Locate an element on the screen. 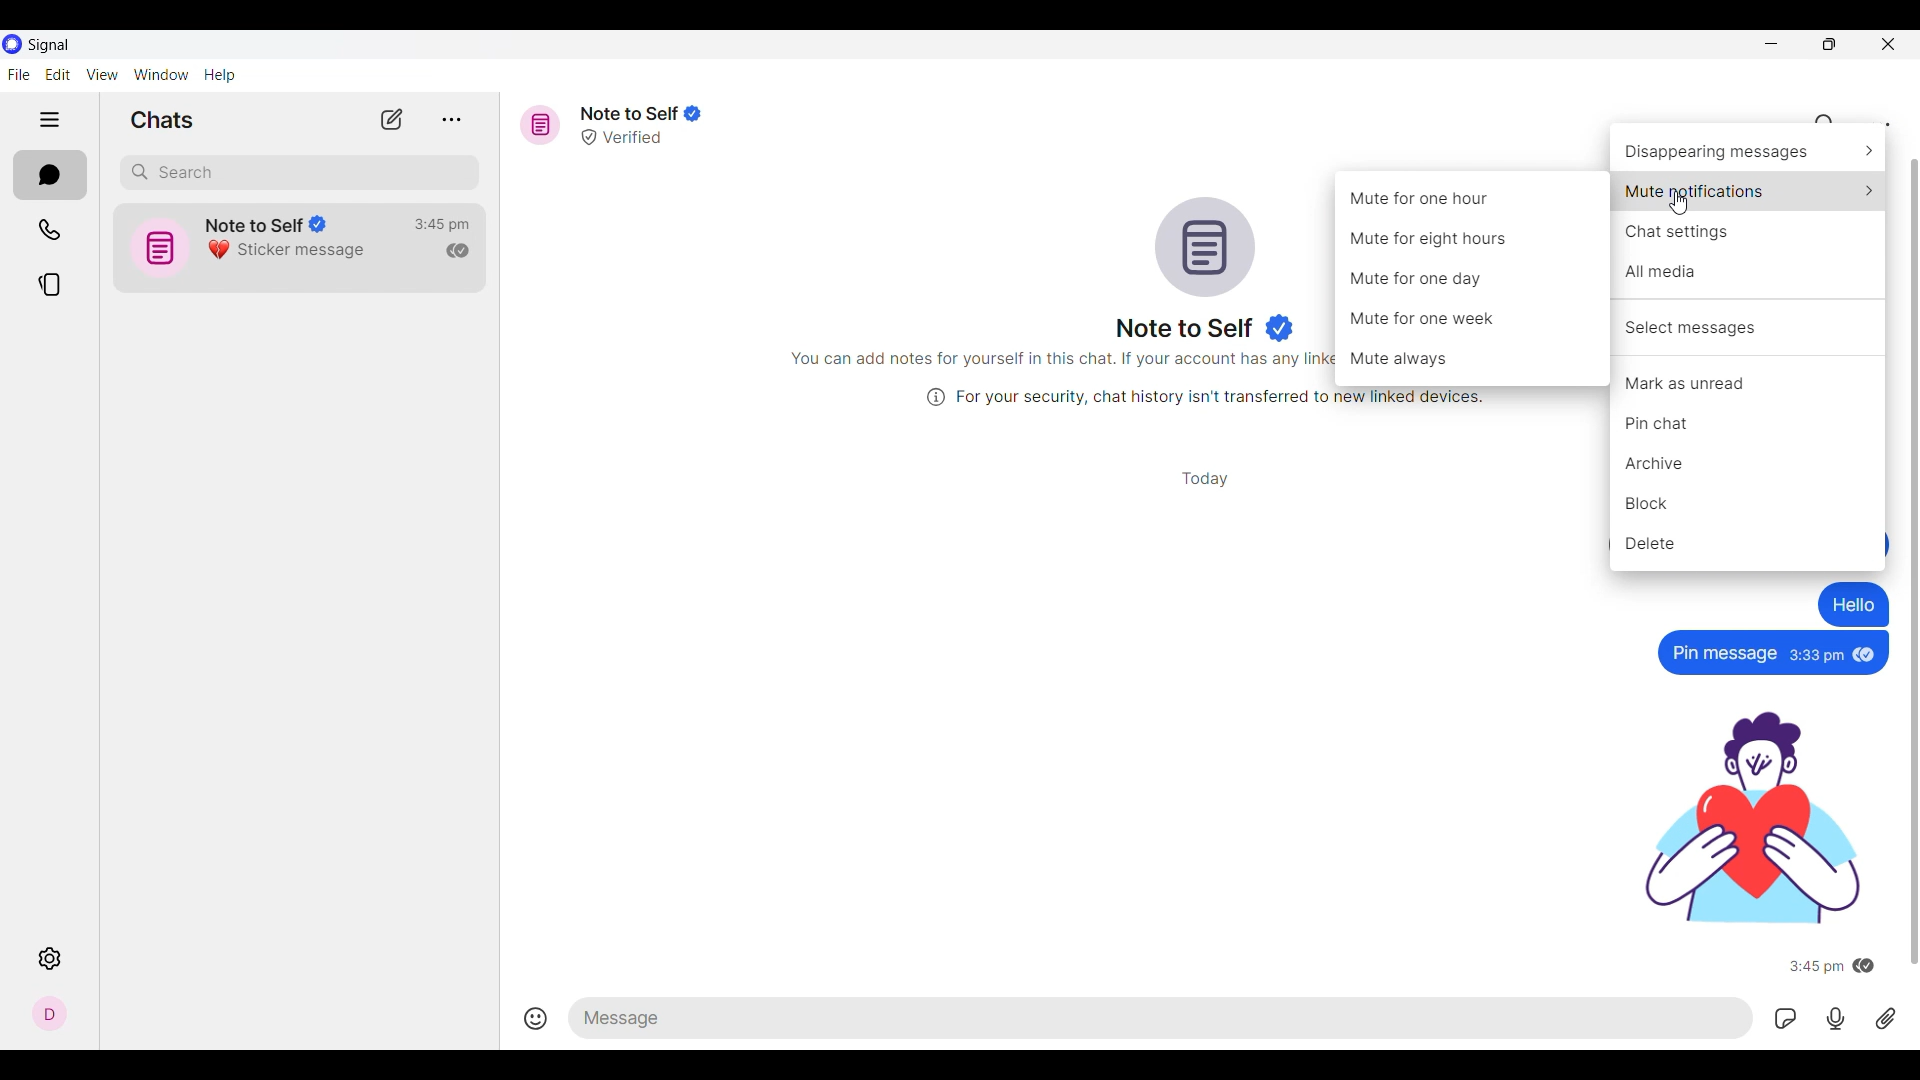 This screenshot has width=1920, height=1080. Mute for one day is located at coordinates (1426, 278).